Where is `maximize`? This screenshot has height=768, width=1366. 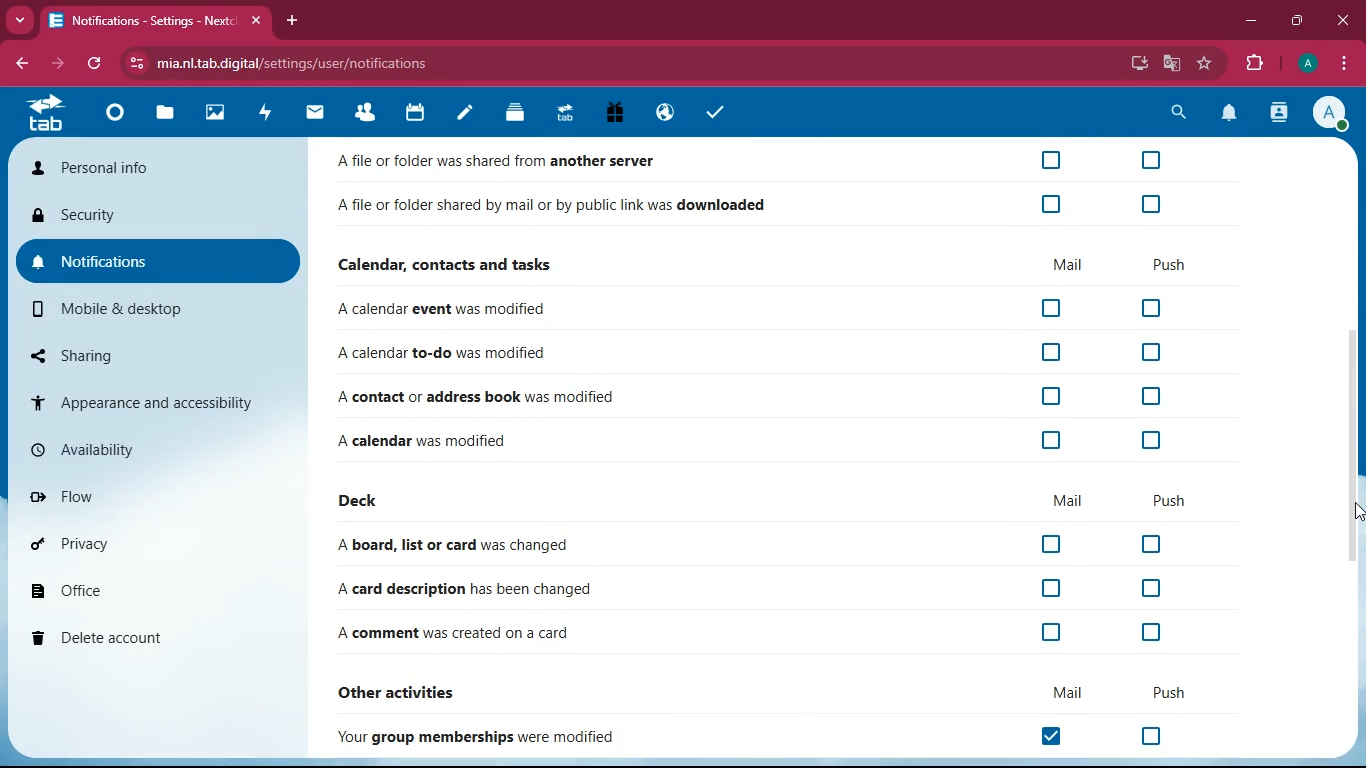 maximize is located at coordinates (1296, 21).